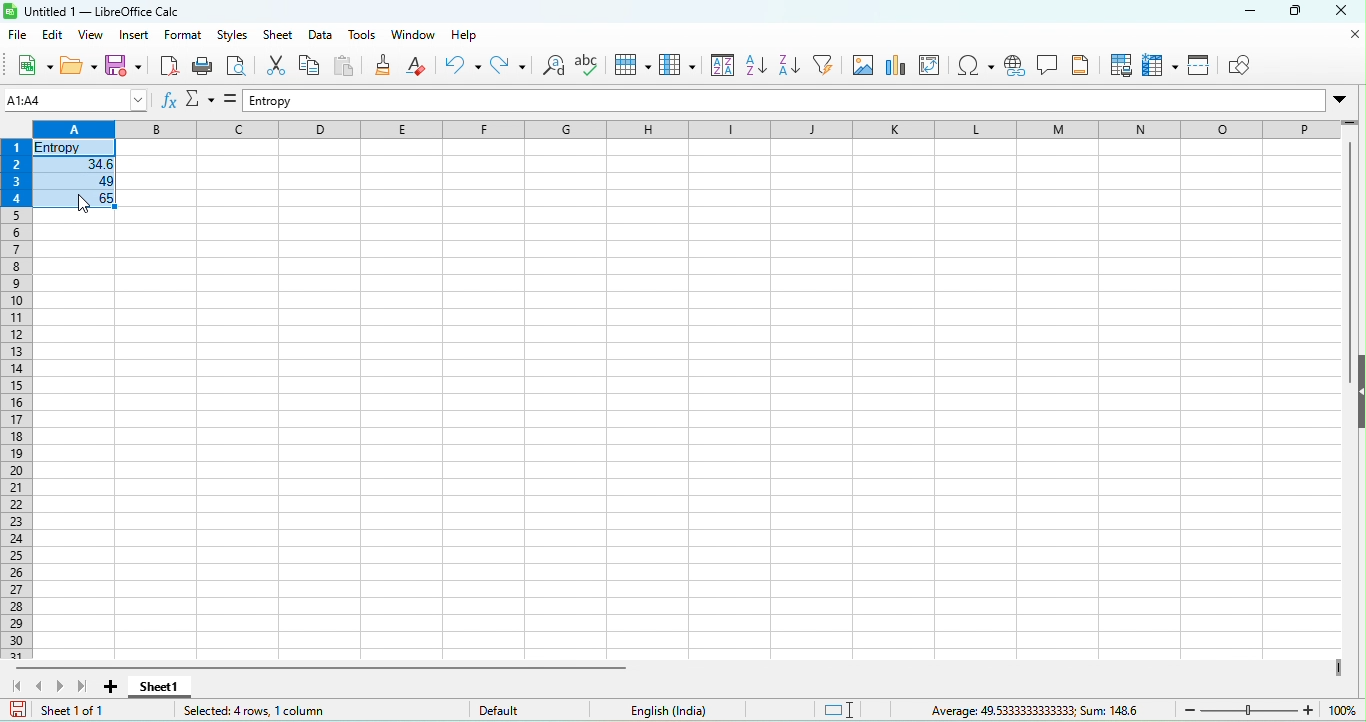 Image resolution: width=1366 pixels, height=722 pixels. I want to click on name box (c8), so click(73, 99).